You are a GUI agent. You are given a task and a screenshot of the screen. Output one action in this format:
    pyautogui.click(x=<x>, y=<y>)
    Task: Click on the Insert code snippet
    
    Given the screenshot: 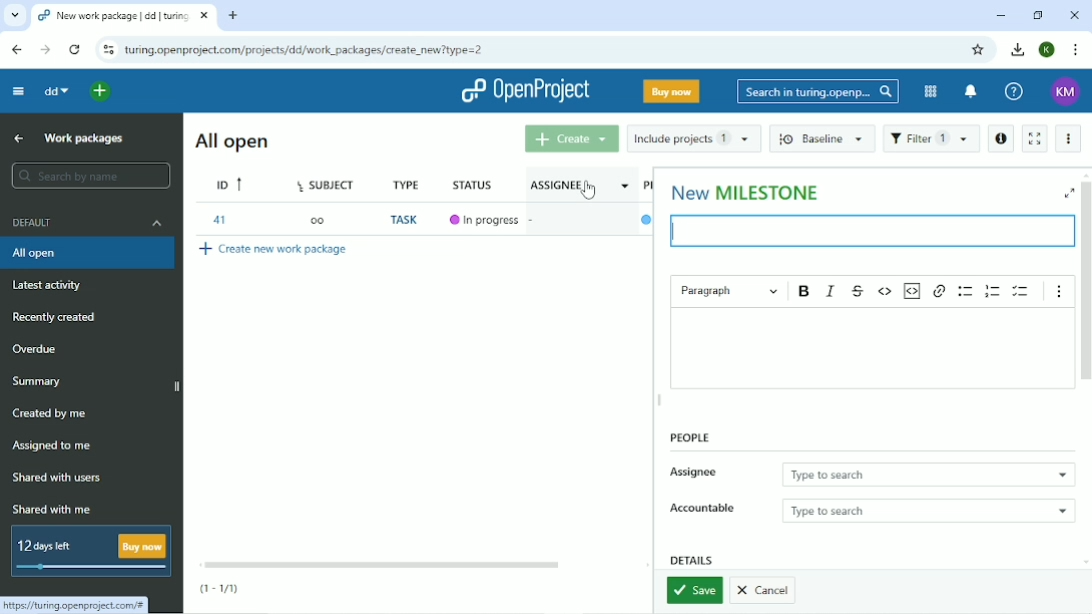 What is the action you would take?
    pyautogui.click(x=914, y=291)
    